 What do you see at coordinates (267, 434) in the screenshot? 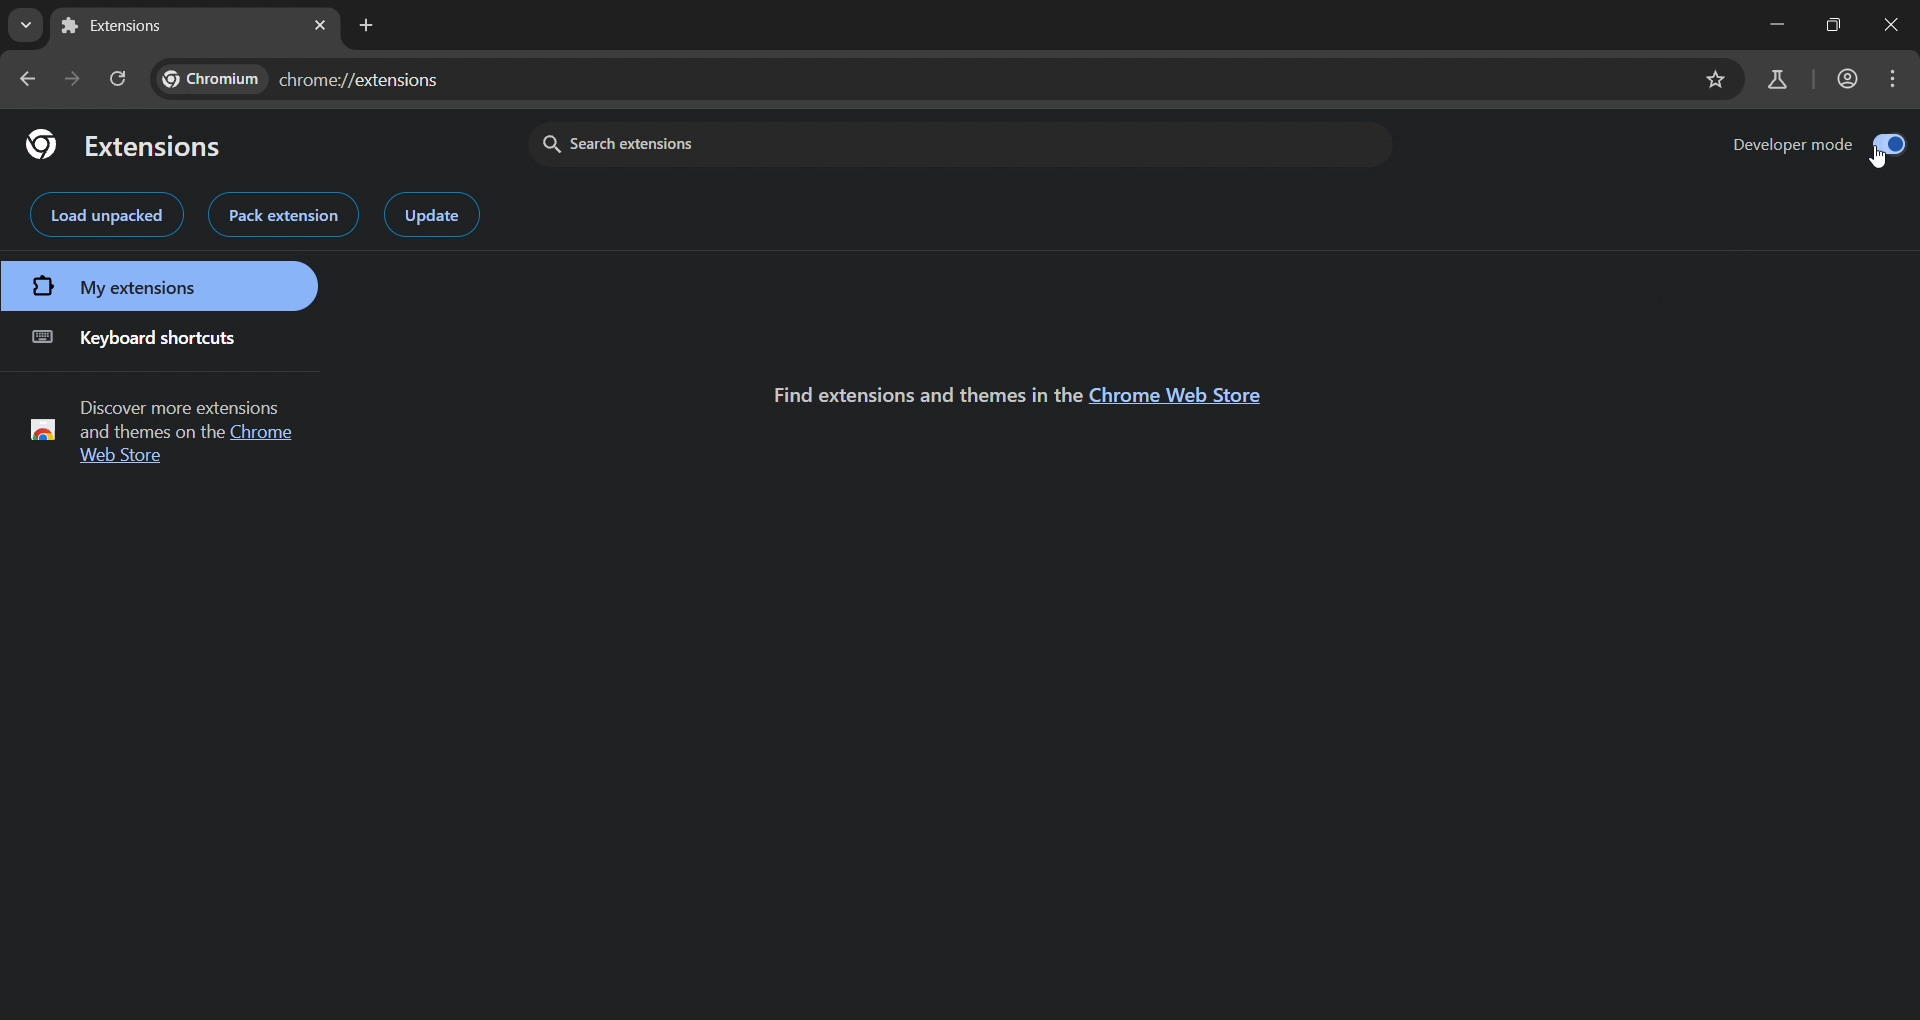
I see `chrome` at bounding box center [267, 434].